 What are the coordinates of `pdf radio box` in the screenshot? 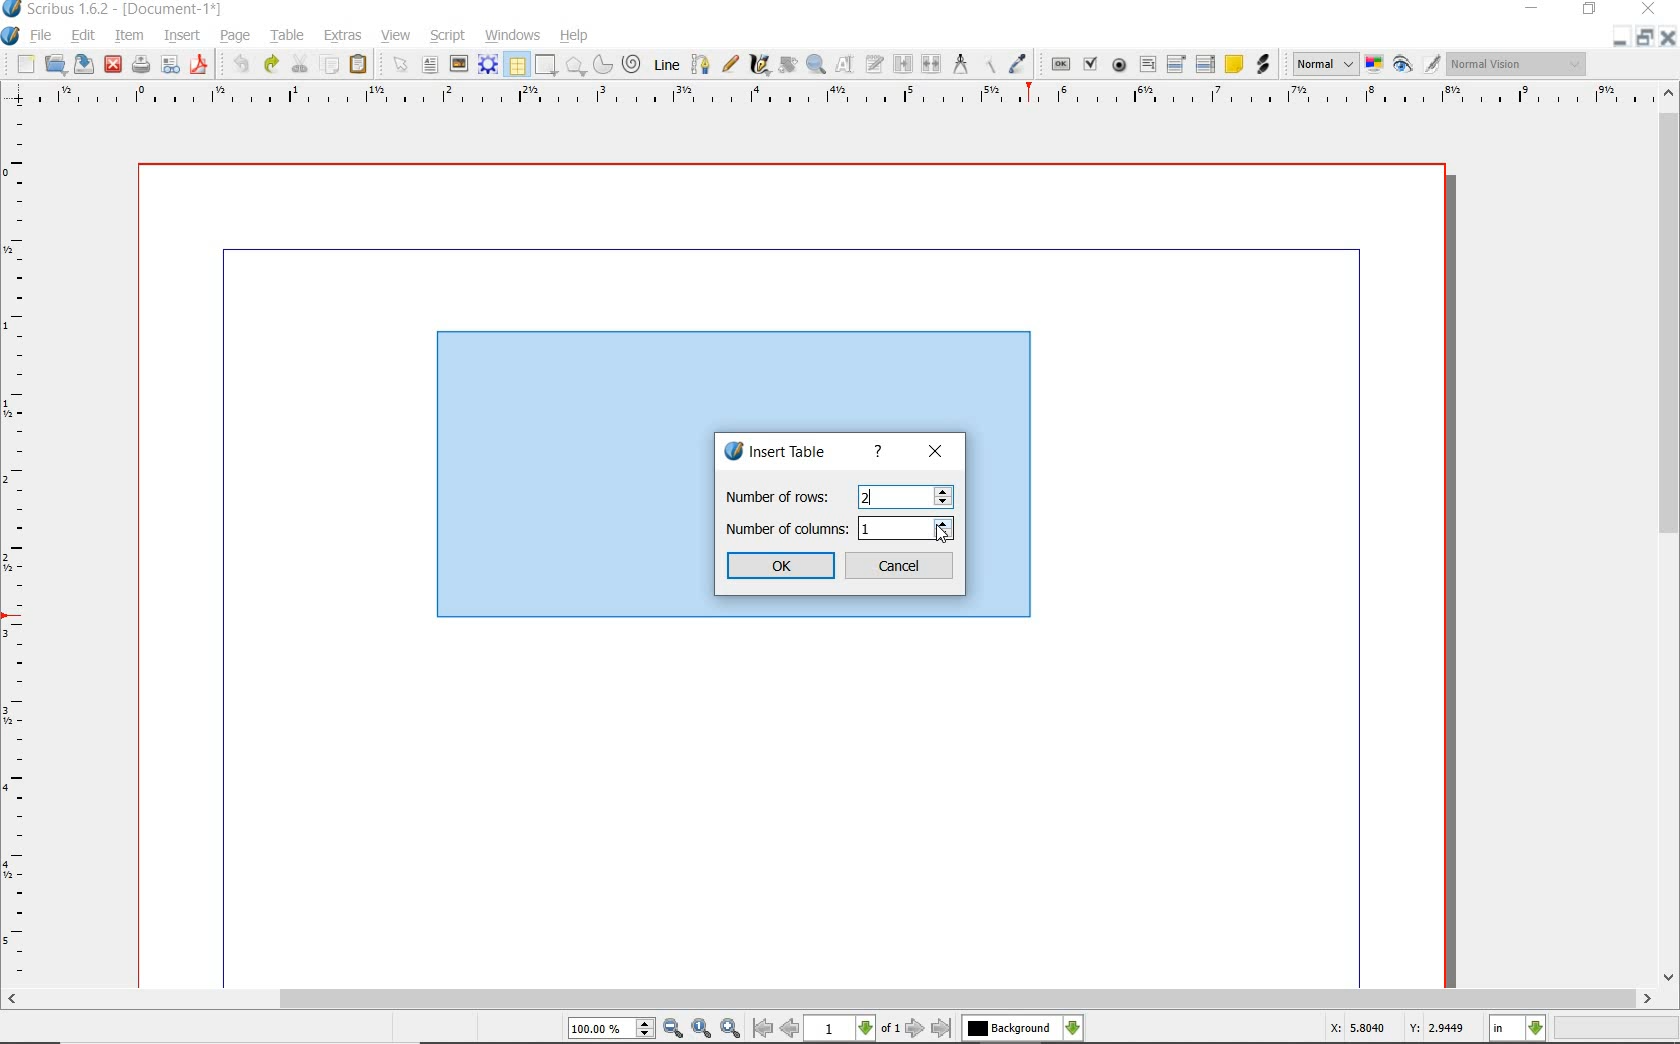 It's located at (1120, 66).